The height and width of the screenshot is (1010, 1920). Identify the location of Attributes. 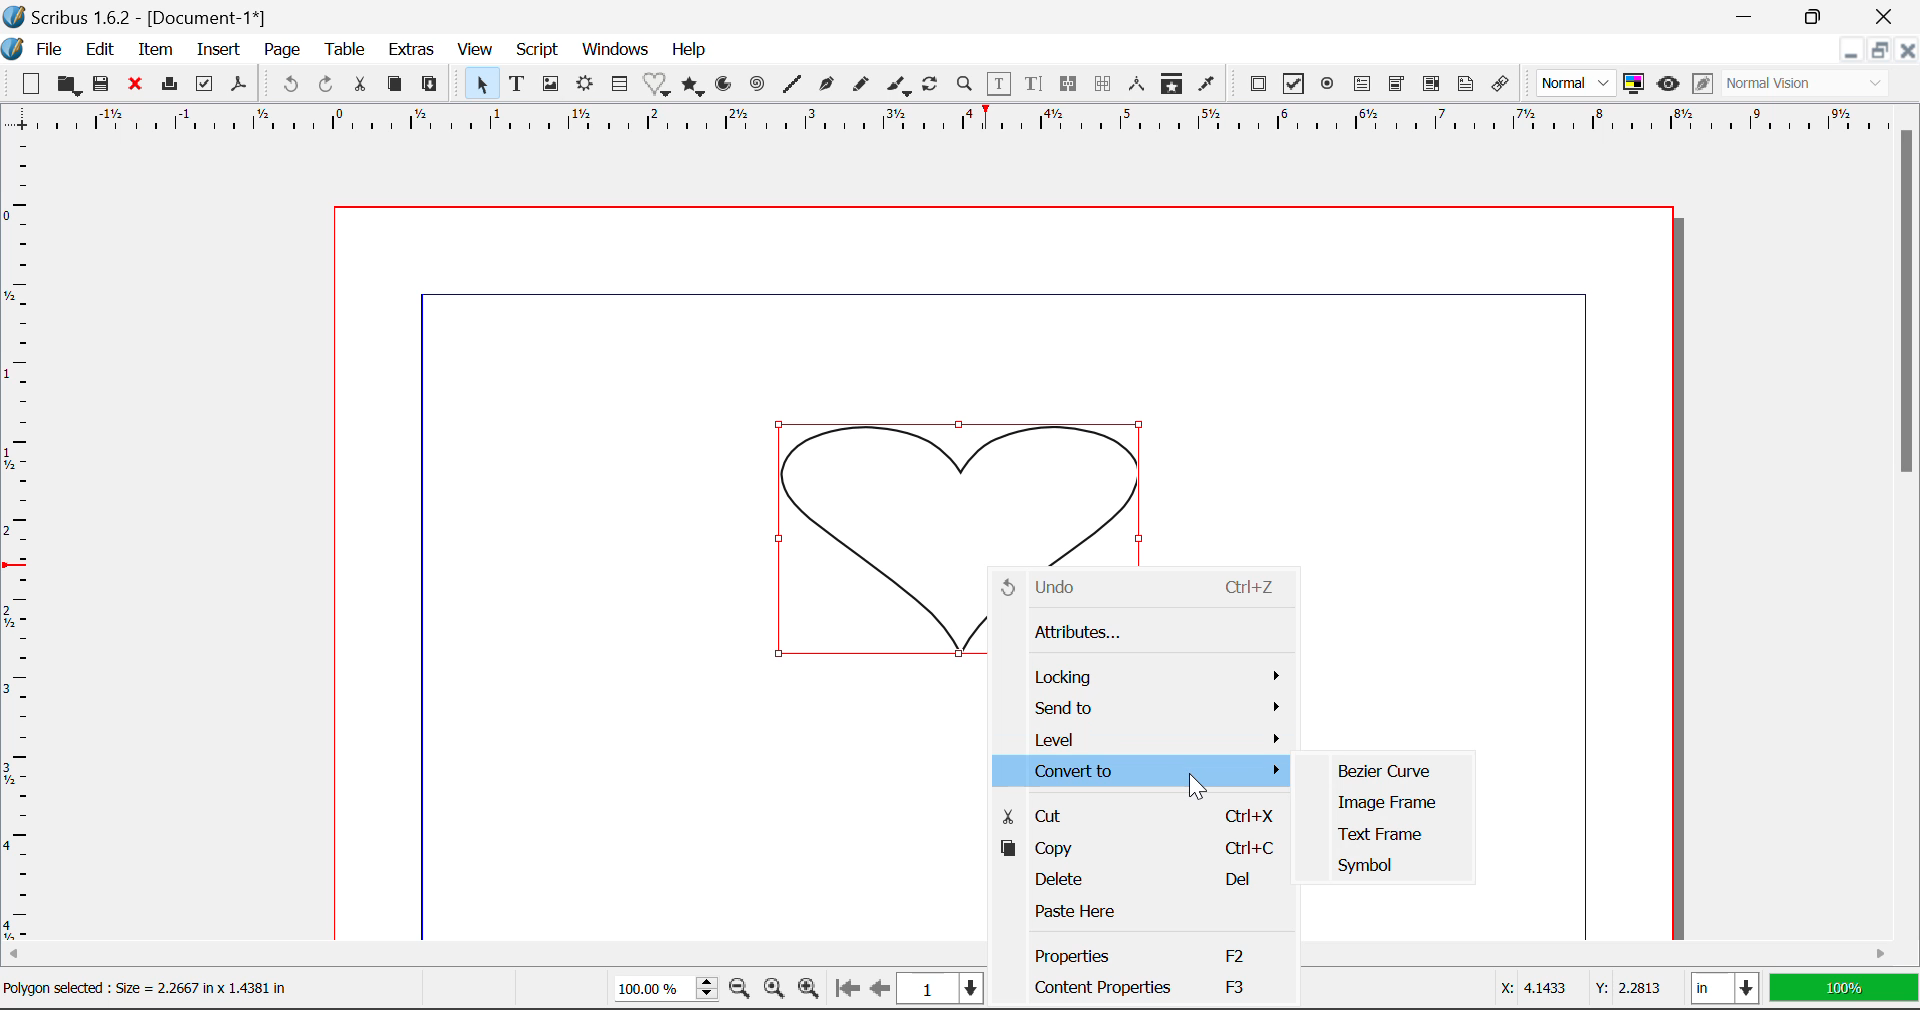
(1140, 633).